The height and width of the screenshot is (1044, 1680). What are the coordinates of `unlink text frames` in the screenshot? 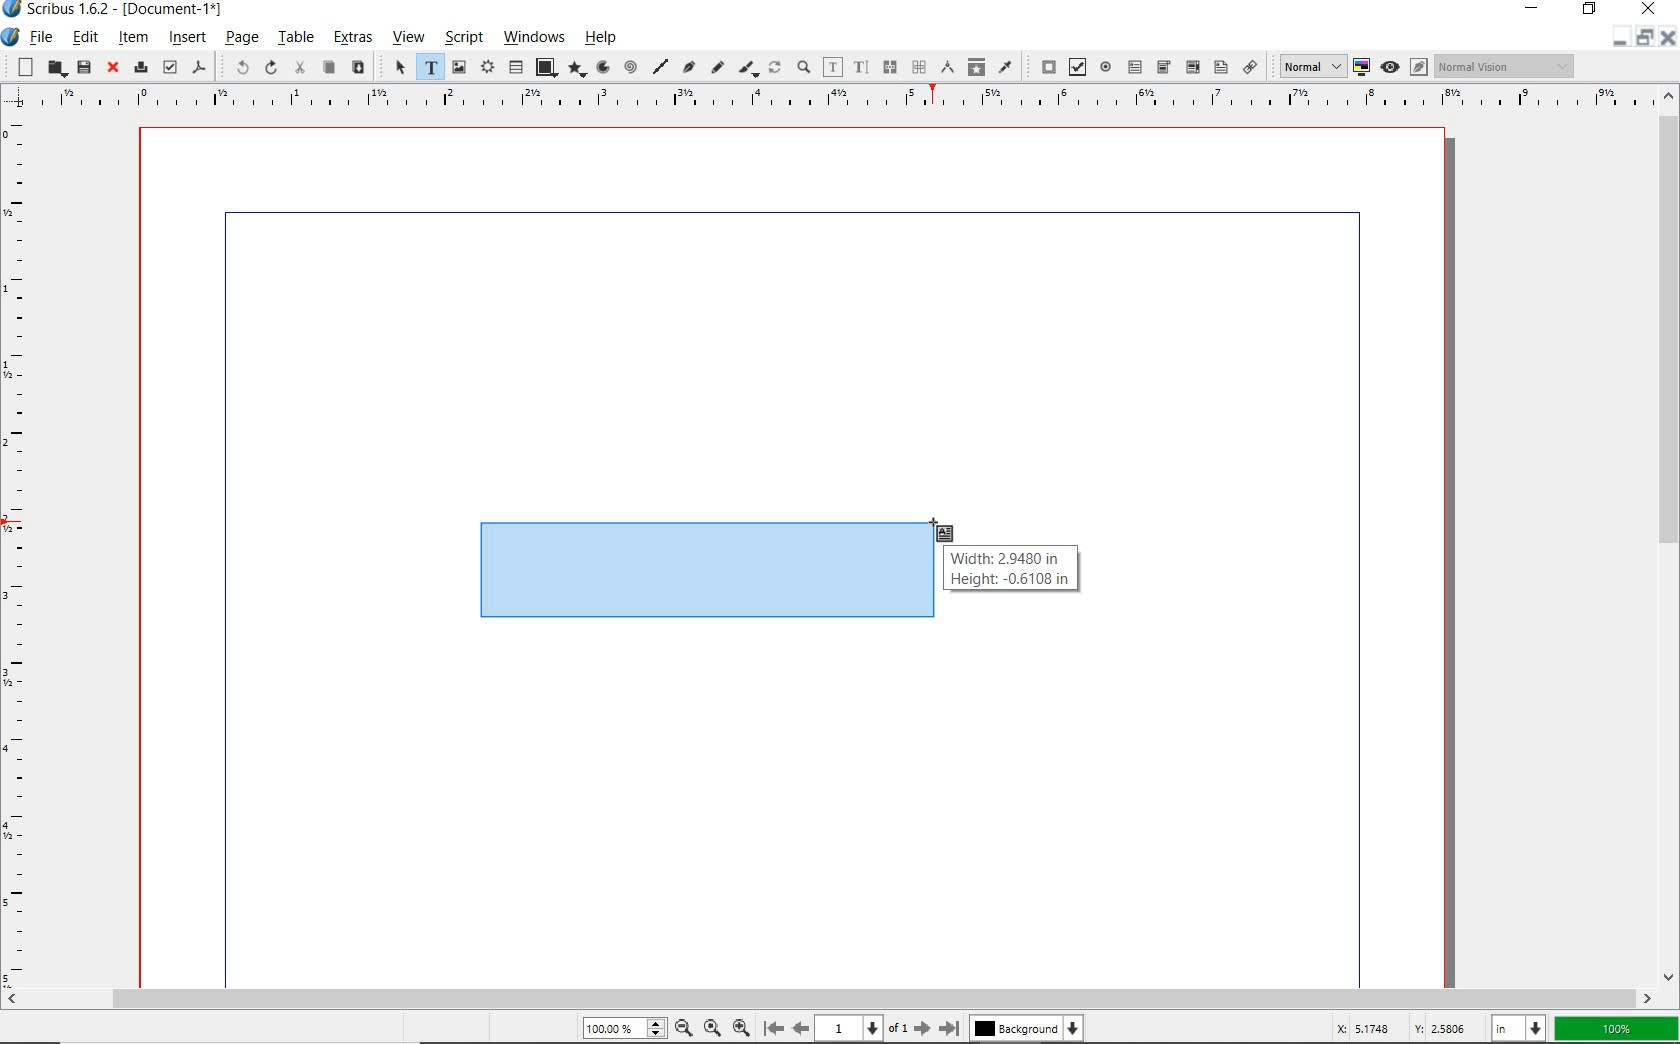 It's located at (918, 68).